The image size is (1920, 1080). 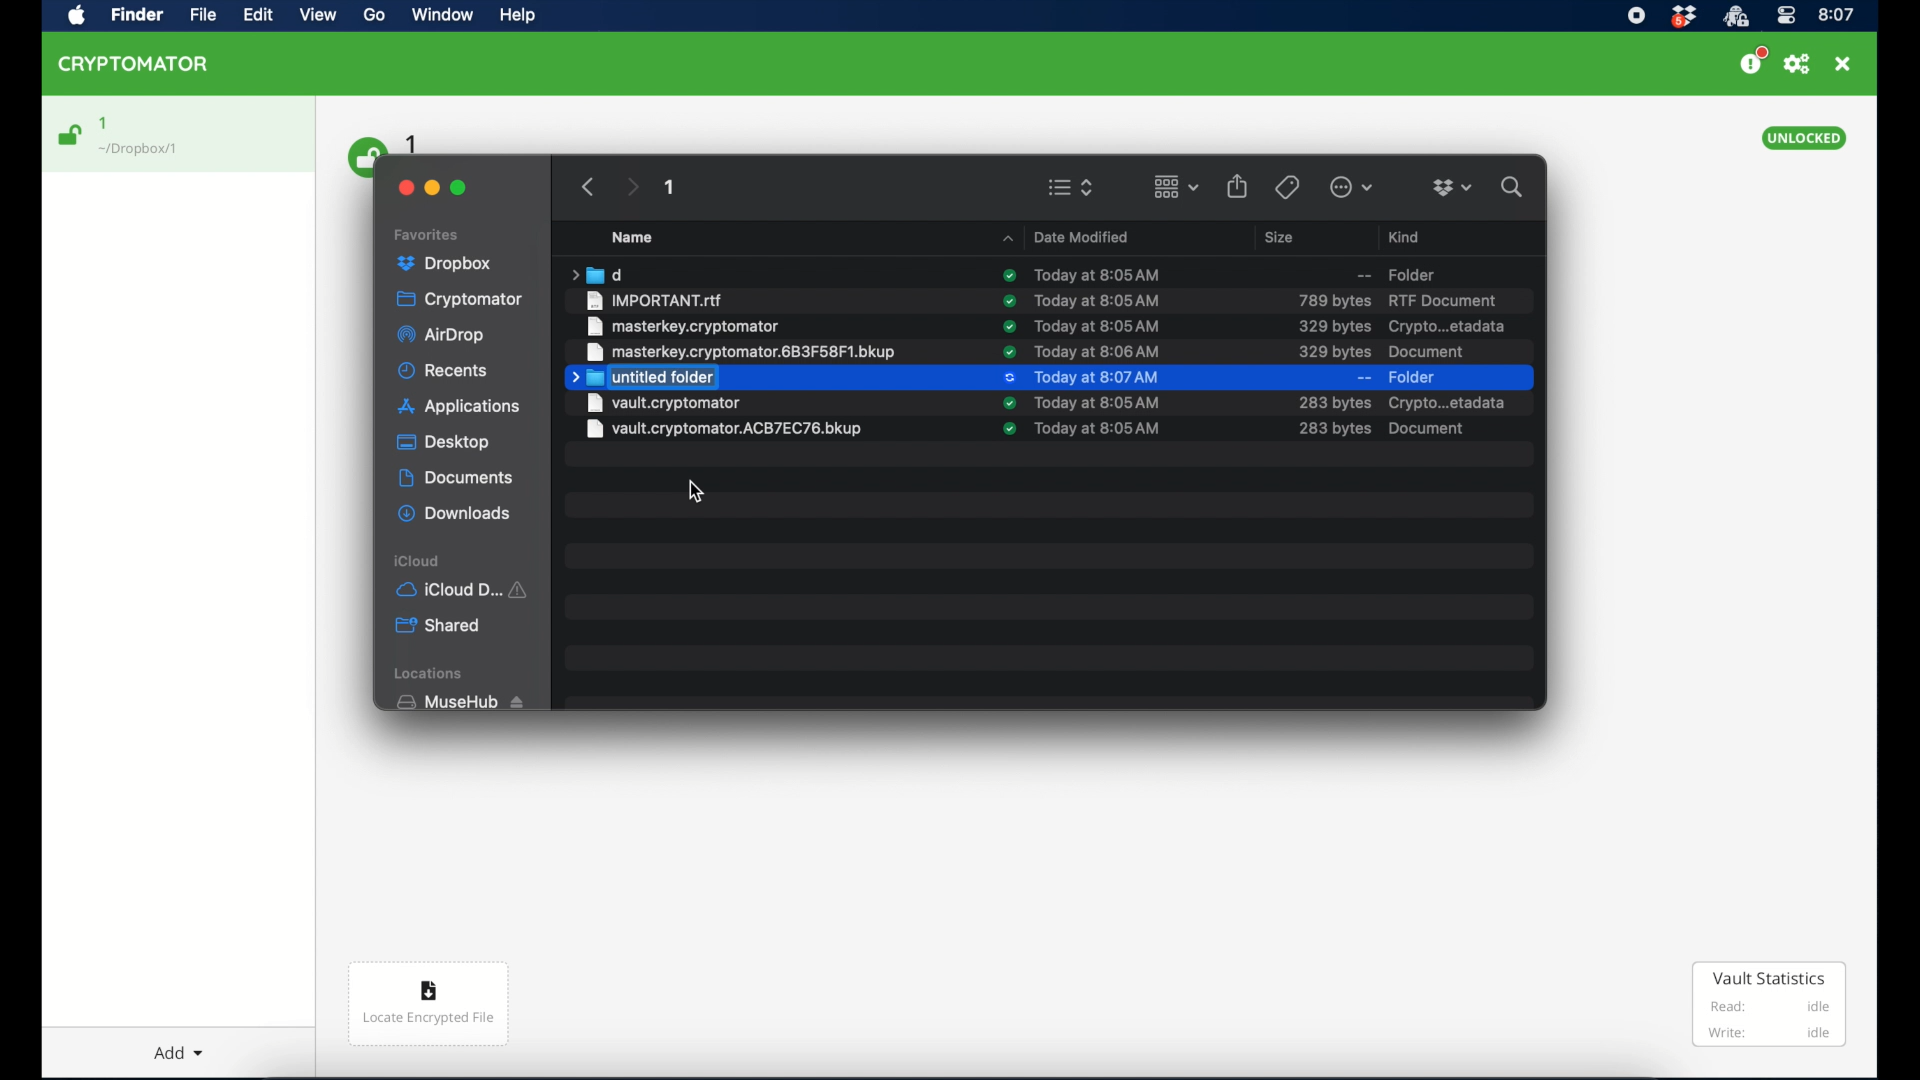 I want to click on dropbox icon, so click(x=1683, y=17).